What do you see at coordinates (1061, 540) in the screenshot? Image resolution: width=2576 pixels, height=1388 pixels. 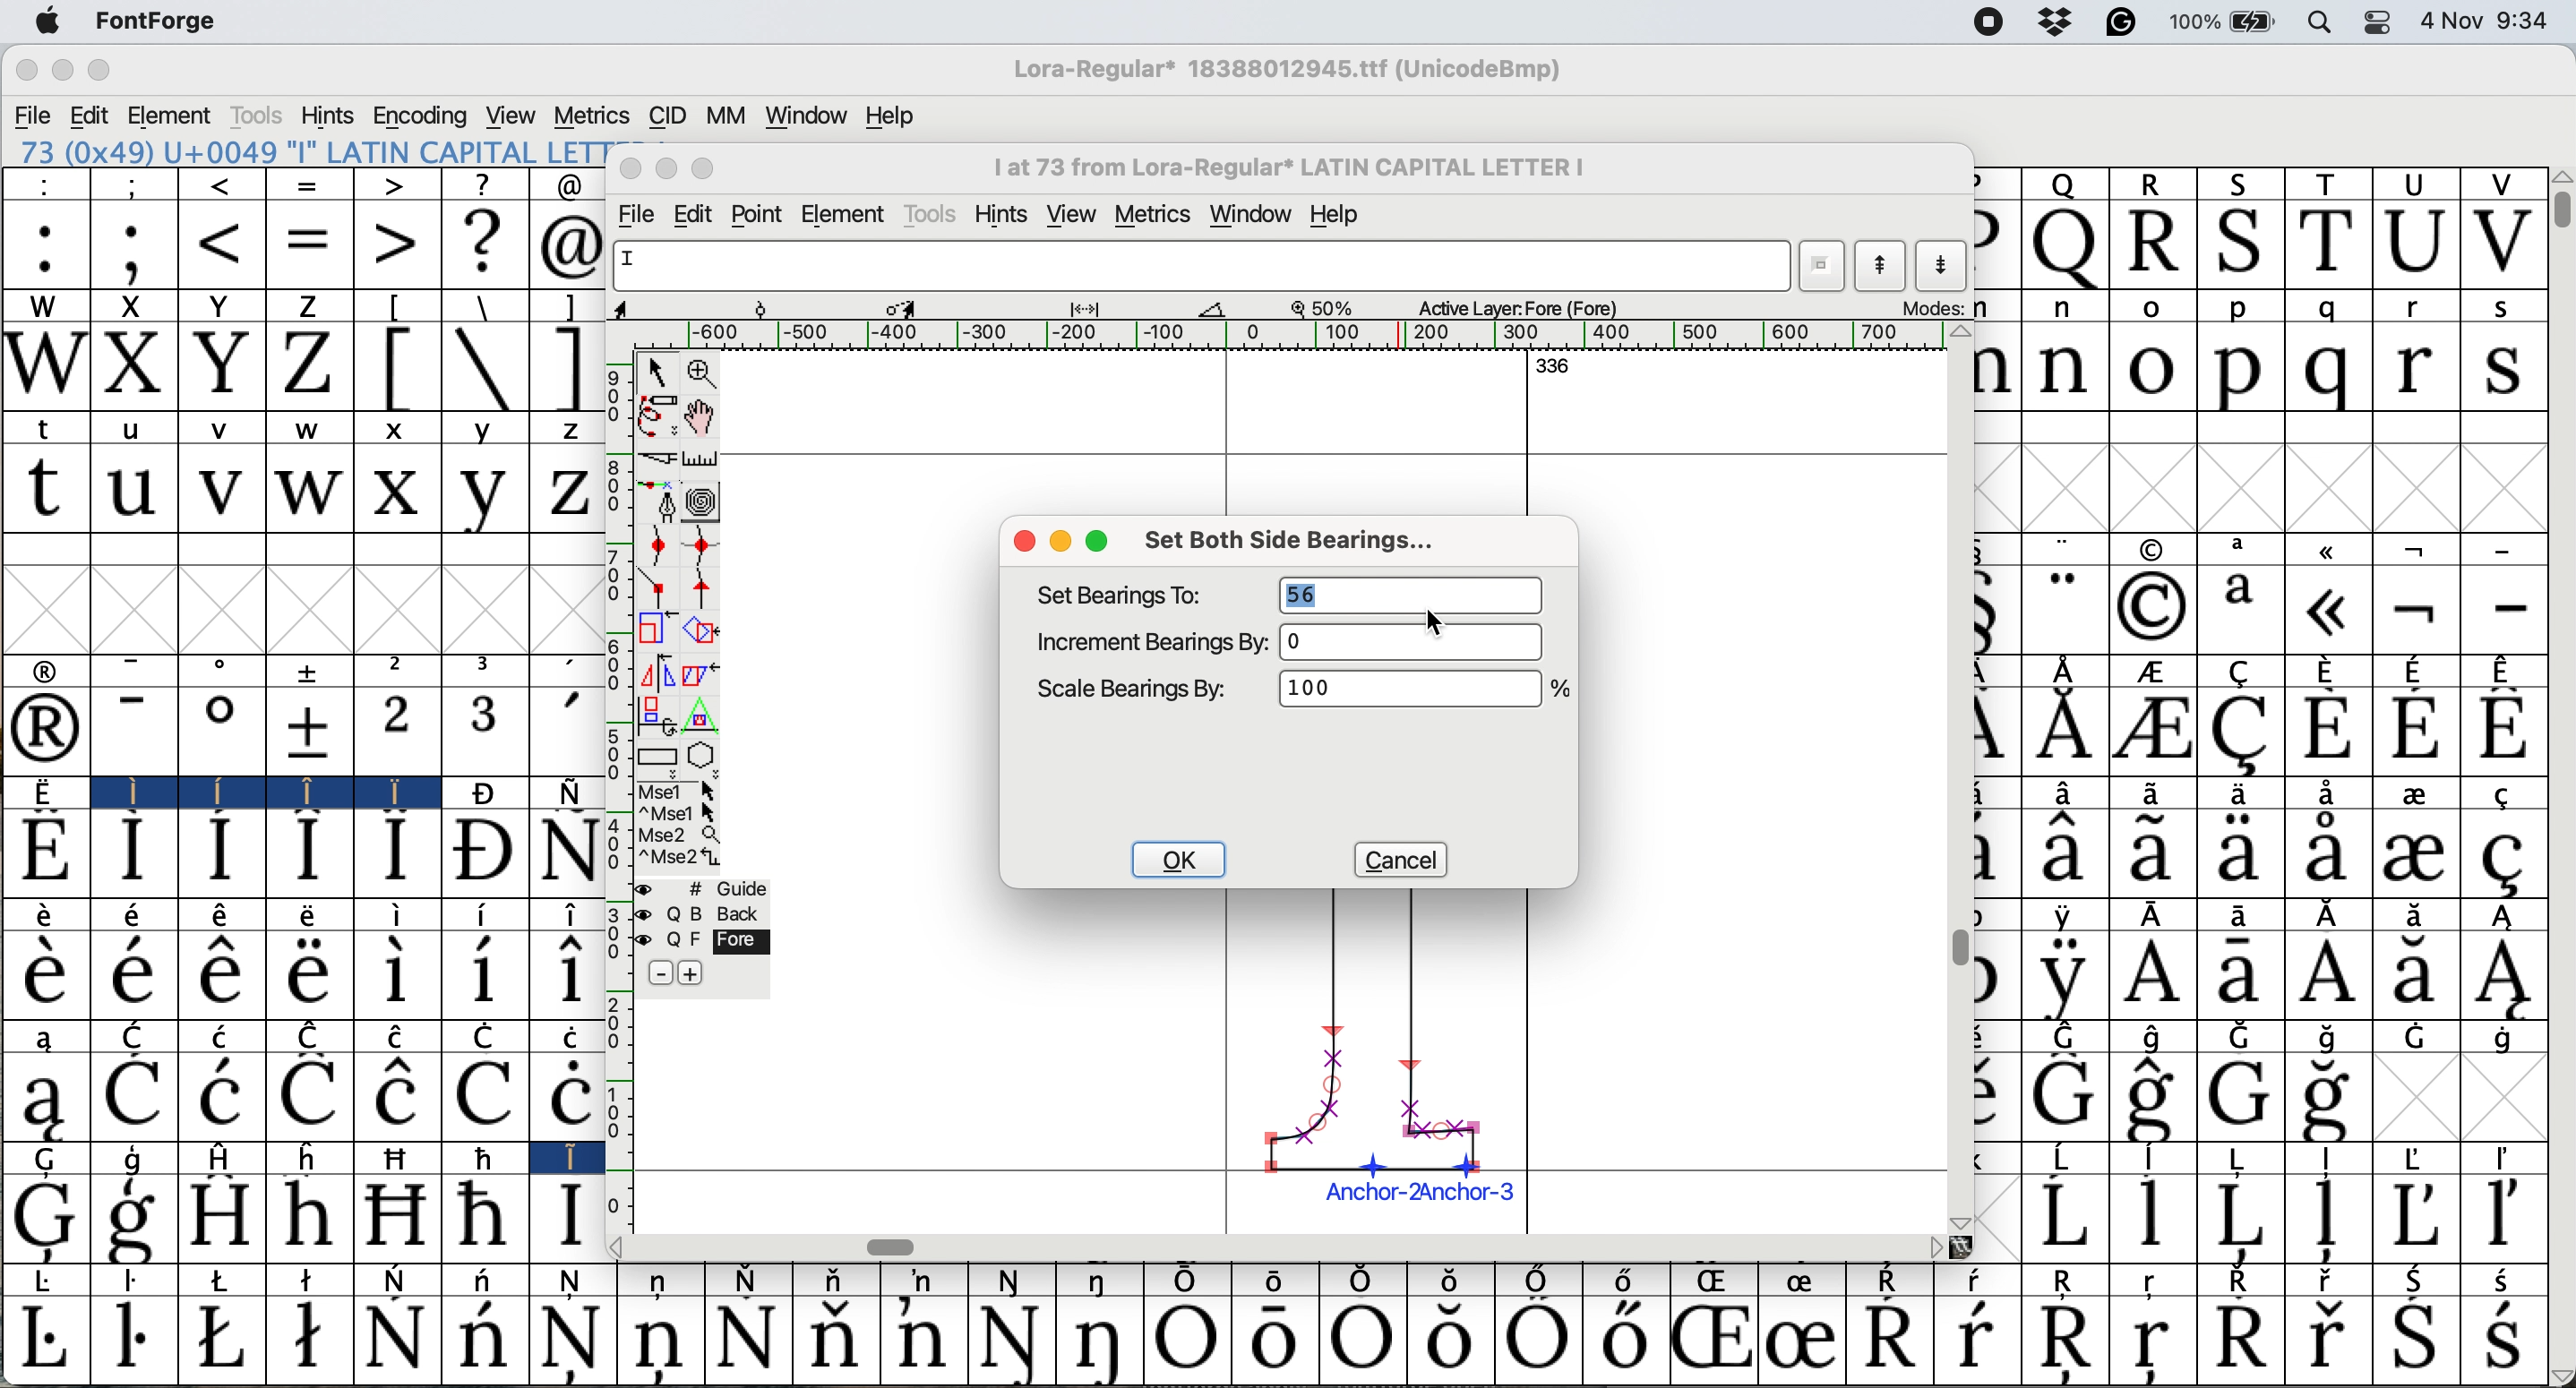 I see `minimise` at bounding box center [1061, 540].